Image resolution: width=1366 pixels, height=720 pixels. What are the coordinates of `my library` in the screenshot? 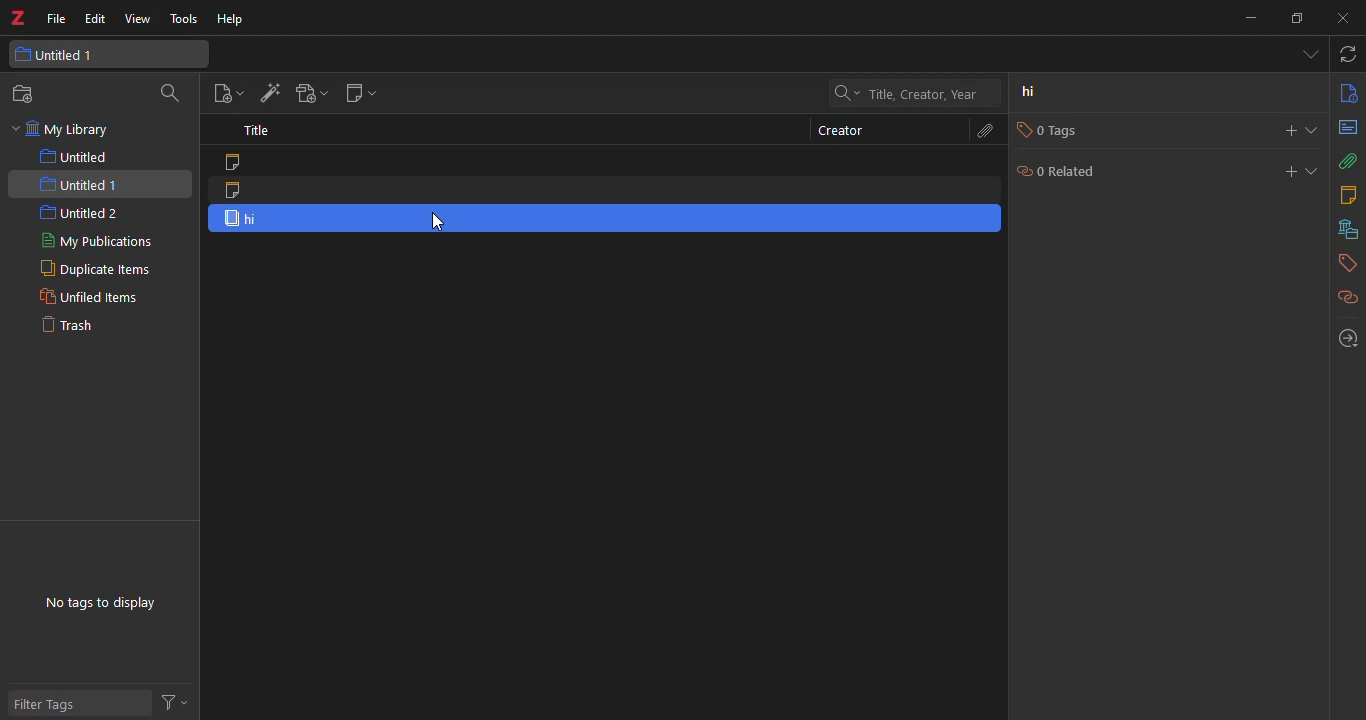 It's located at (70, 128).